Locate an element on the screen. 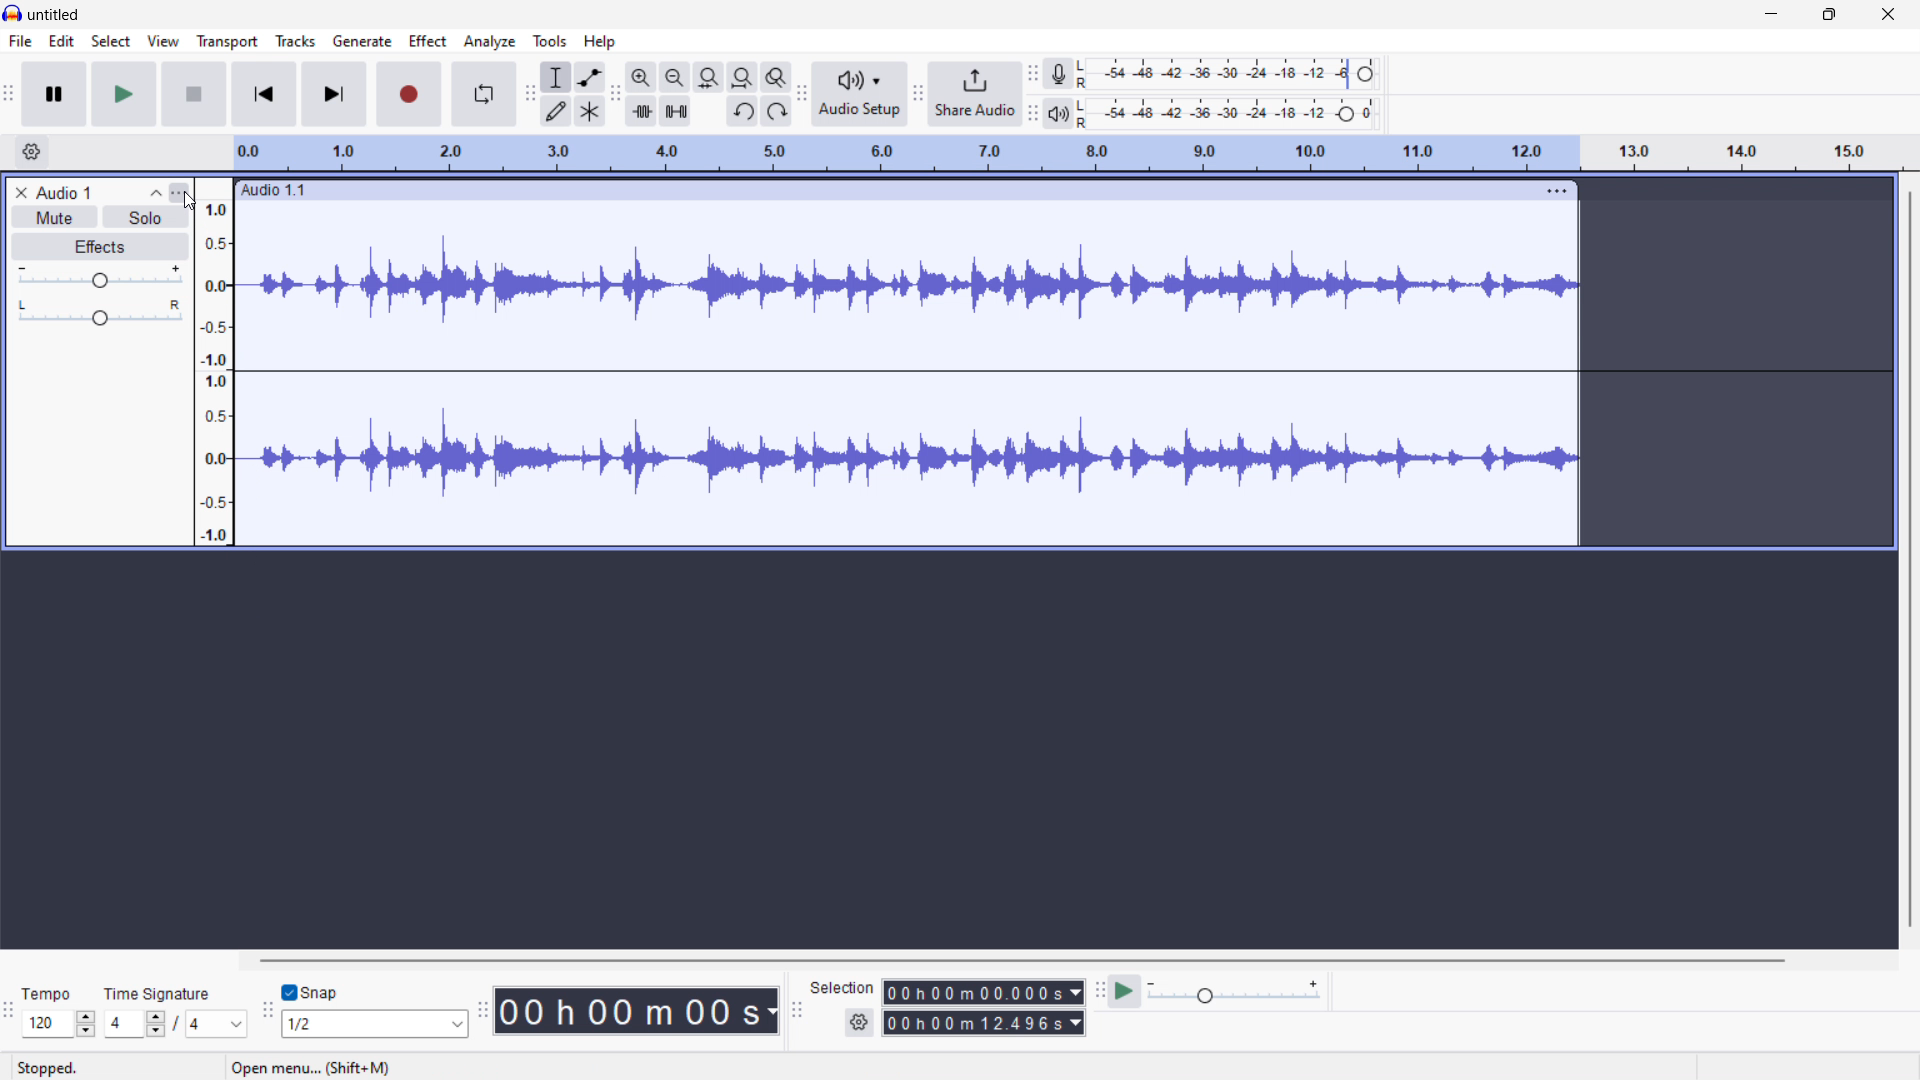 This screenshot has height=1080, width=1920. envelop tool is located at coordinates (590, 77).